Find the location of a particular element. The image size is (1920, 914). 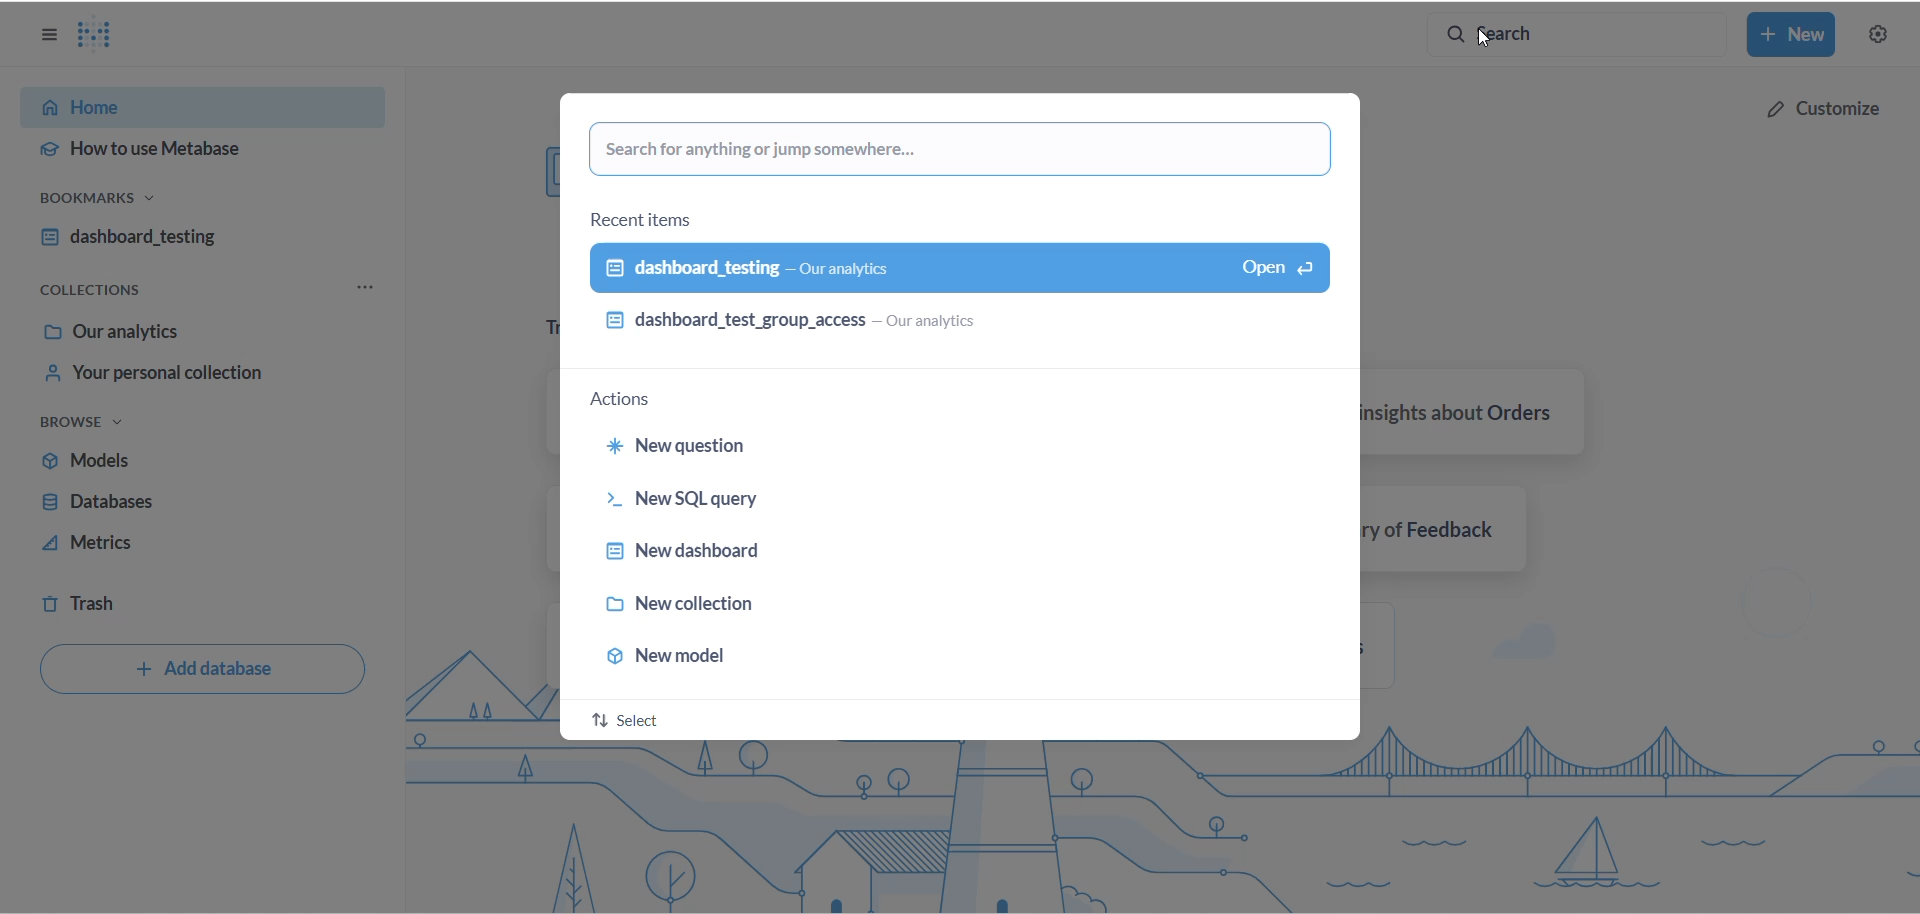

add database is located at coordinates (196, 670).